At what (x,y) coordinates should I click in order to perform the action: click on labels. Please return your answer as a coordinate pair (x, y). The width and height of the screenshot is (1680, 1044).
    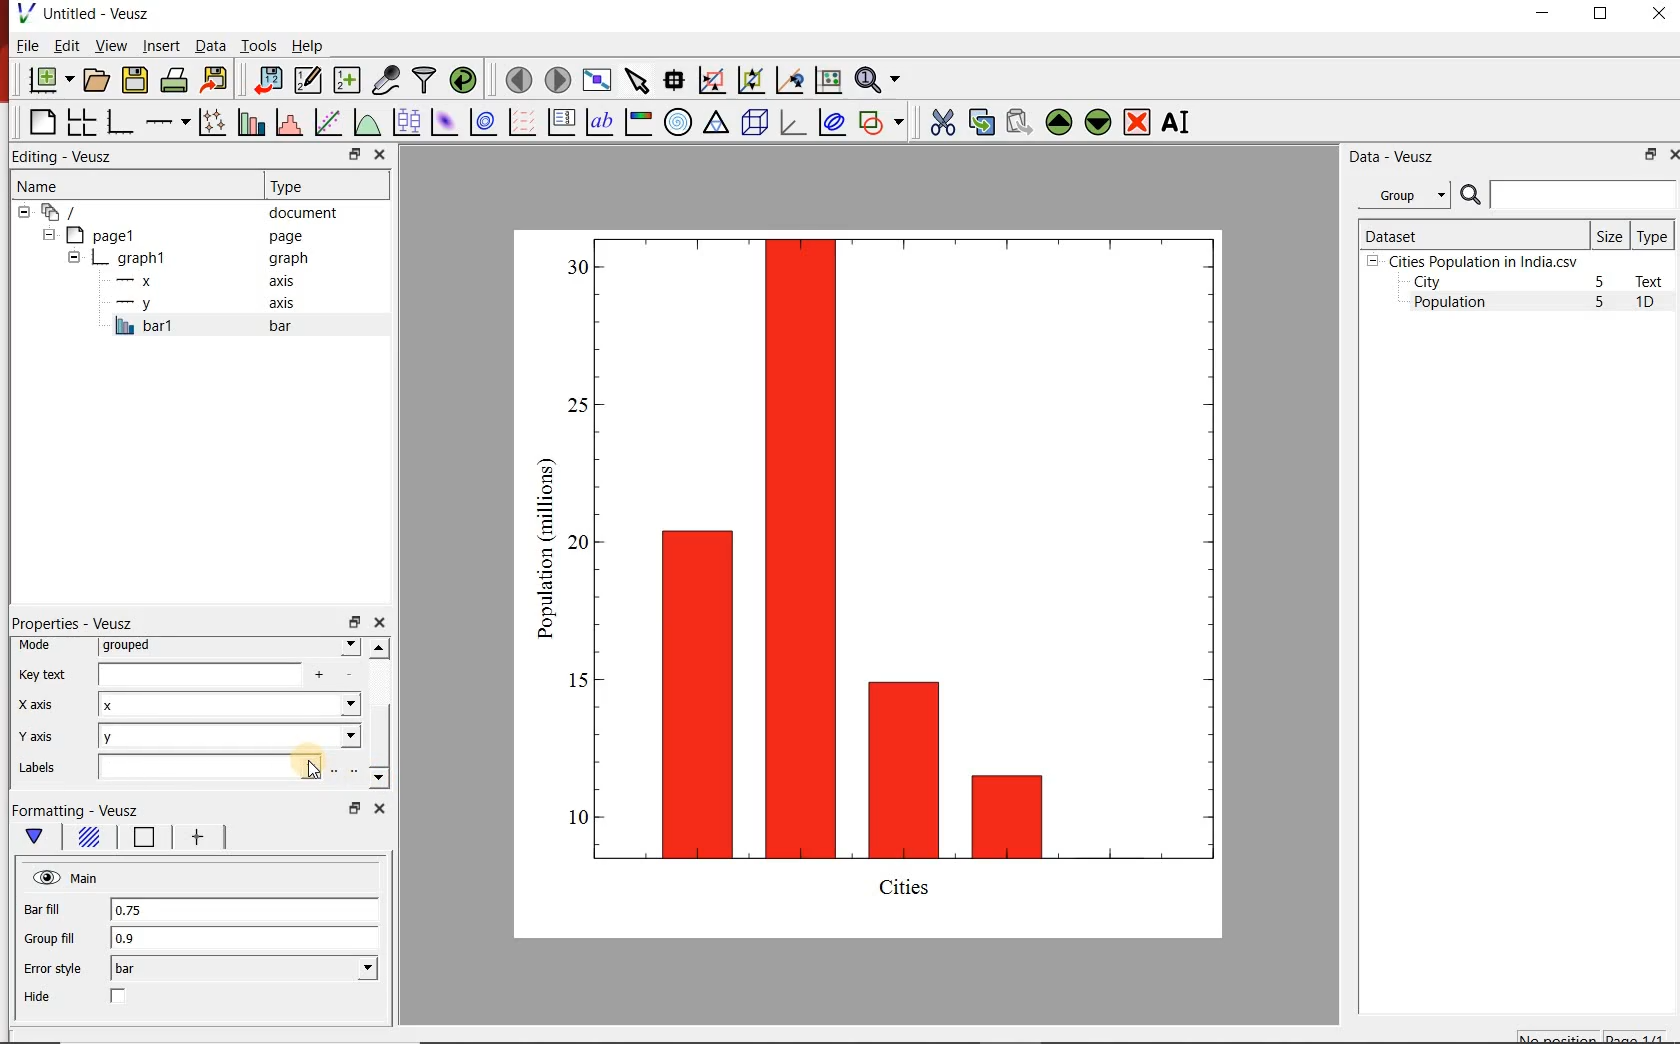
    Looking at the image, I should click on (46, 771).